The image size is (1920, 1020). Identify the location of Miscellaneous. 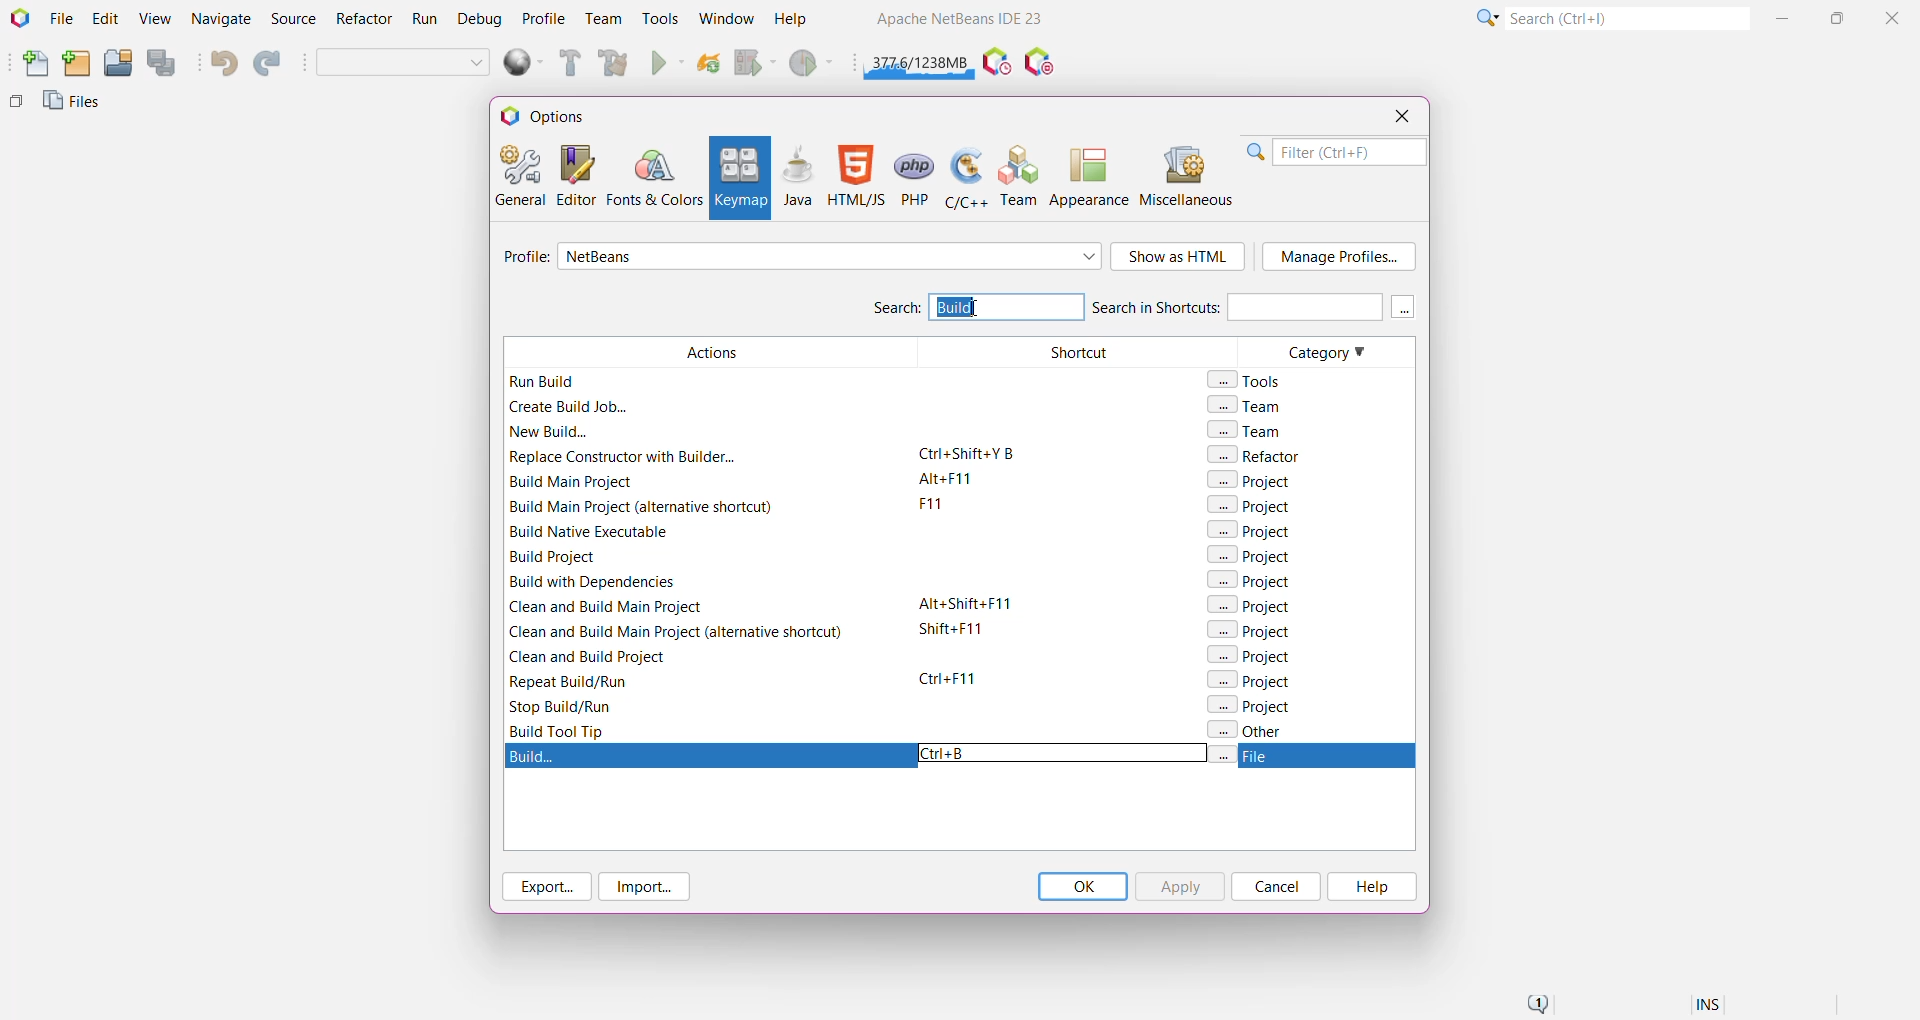
(1189, 176).